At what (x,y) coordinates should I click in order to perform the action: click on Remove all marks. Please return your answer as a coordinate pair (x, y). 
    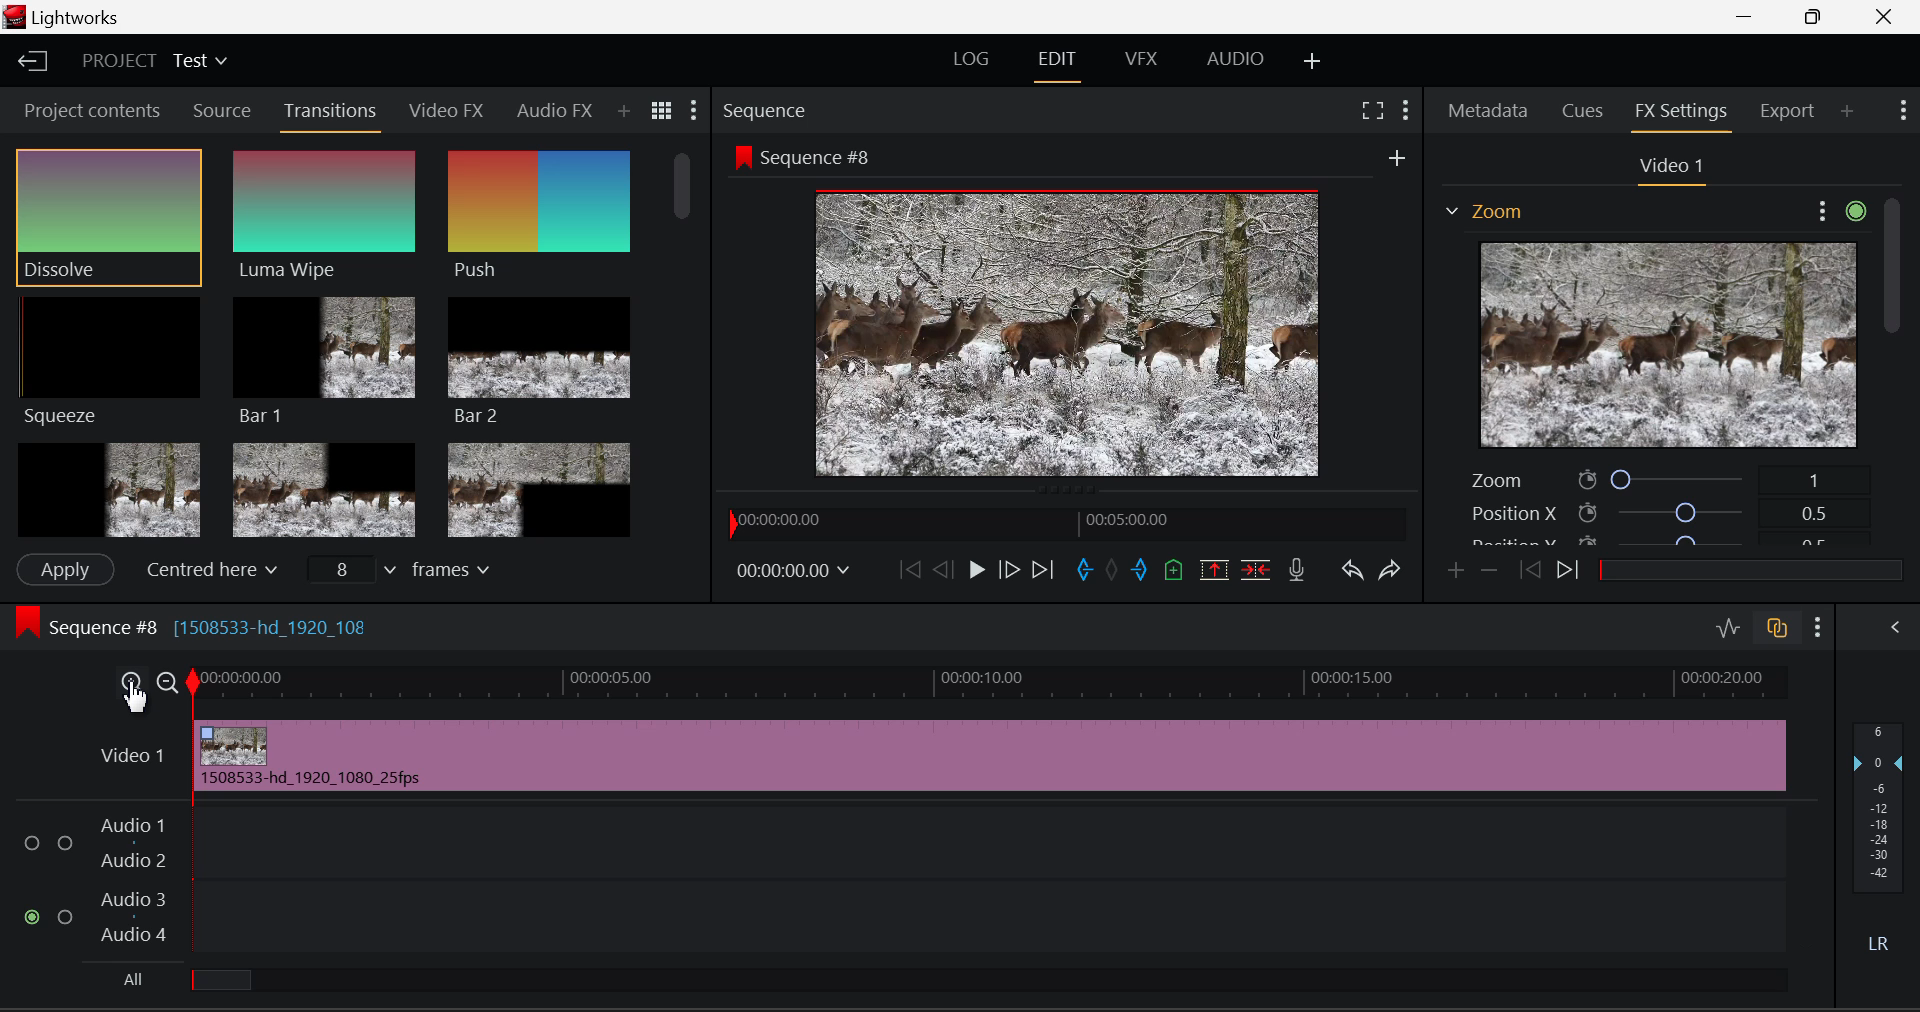
    Looking at the image, I should click on (1111, 572).